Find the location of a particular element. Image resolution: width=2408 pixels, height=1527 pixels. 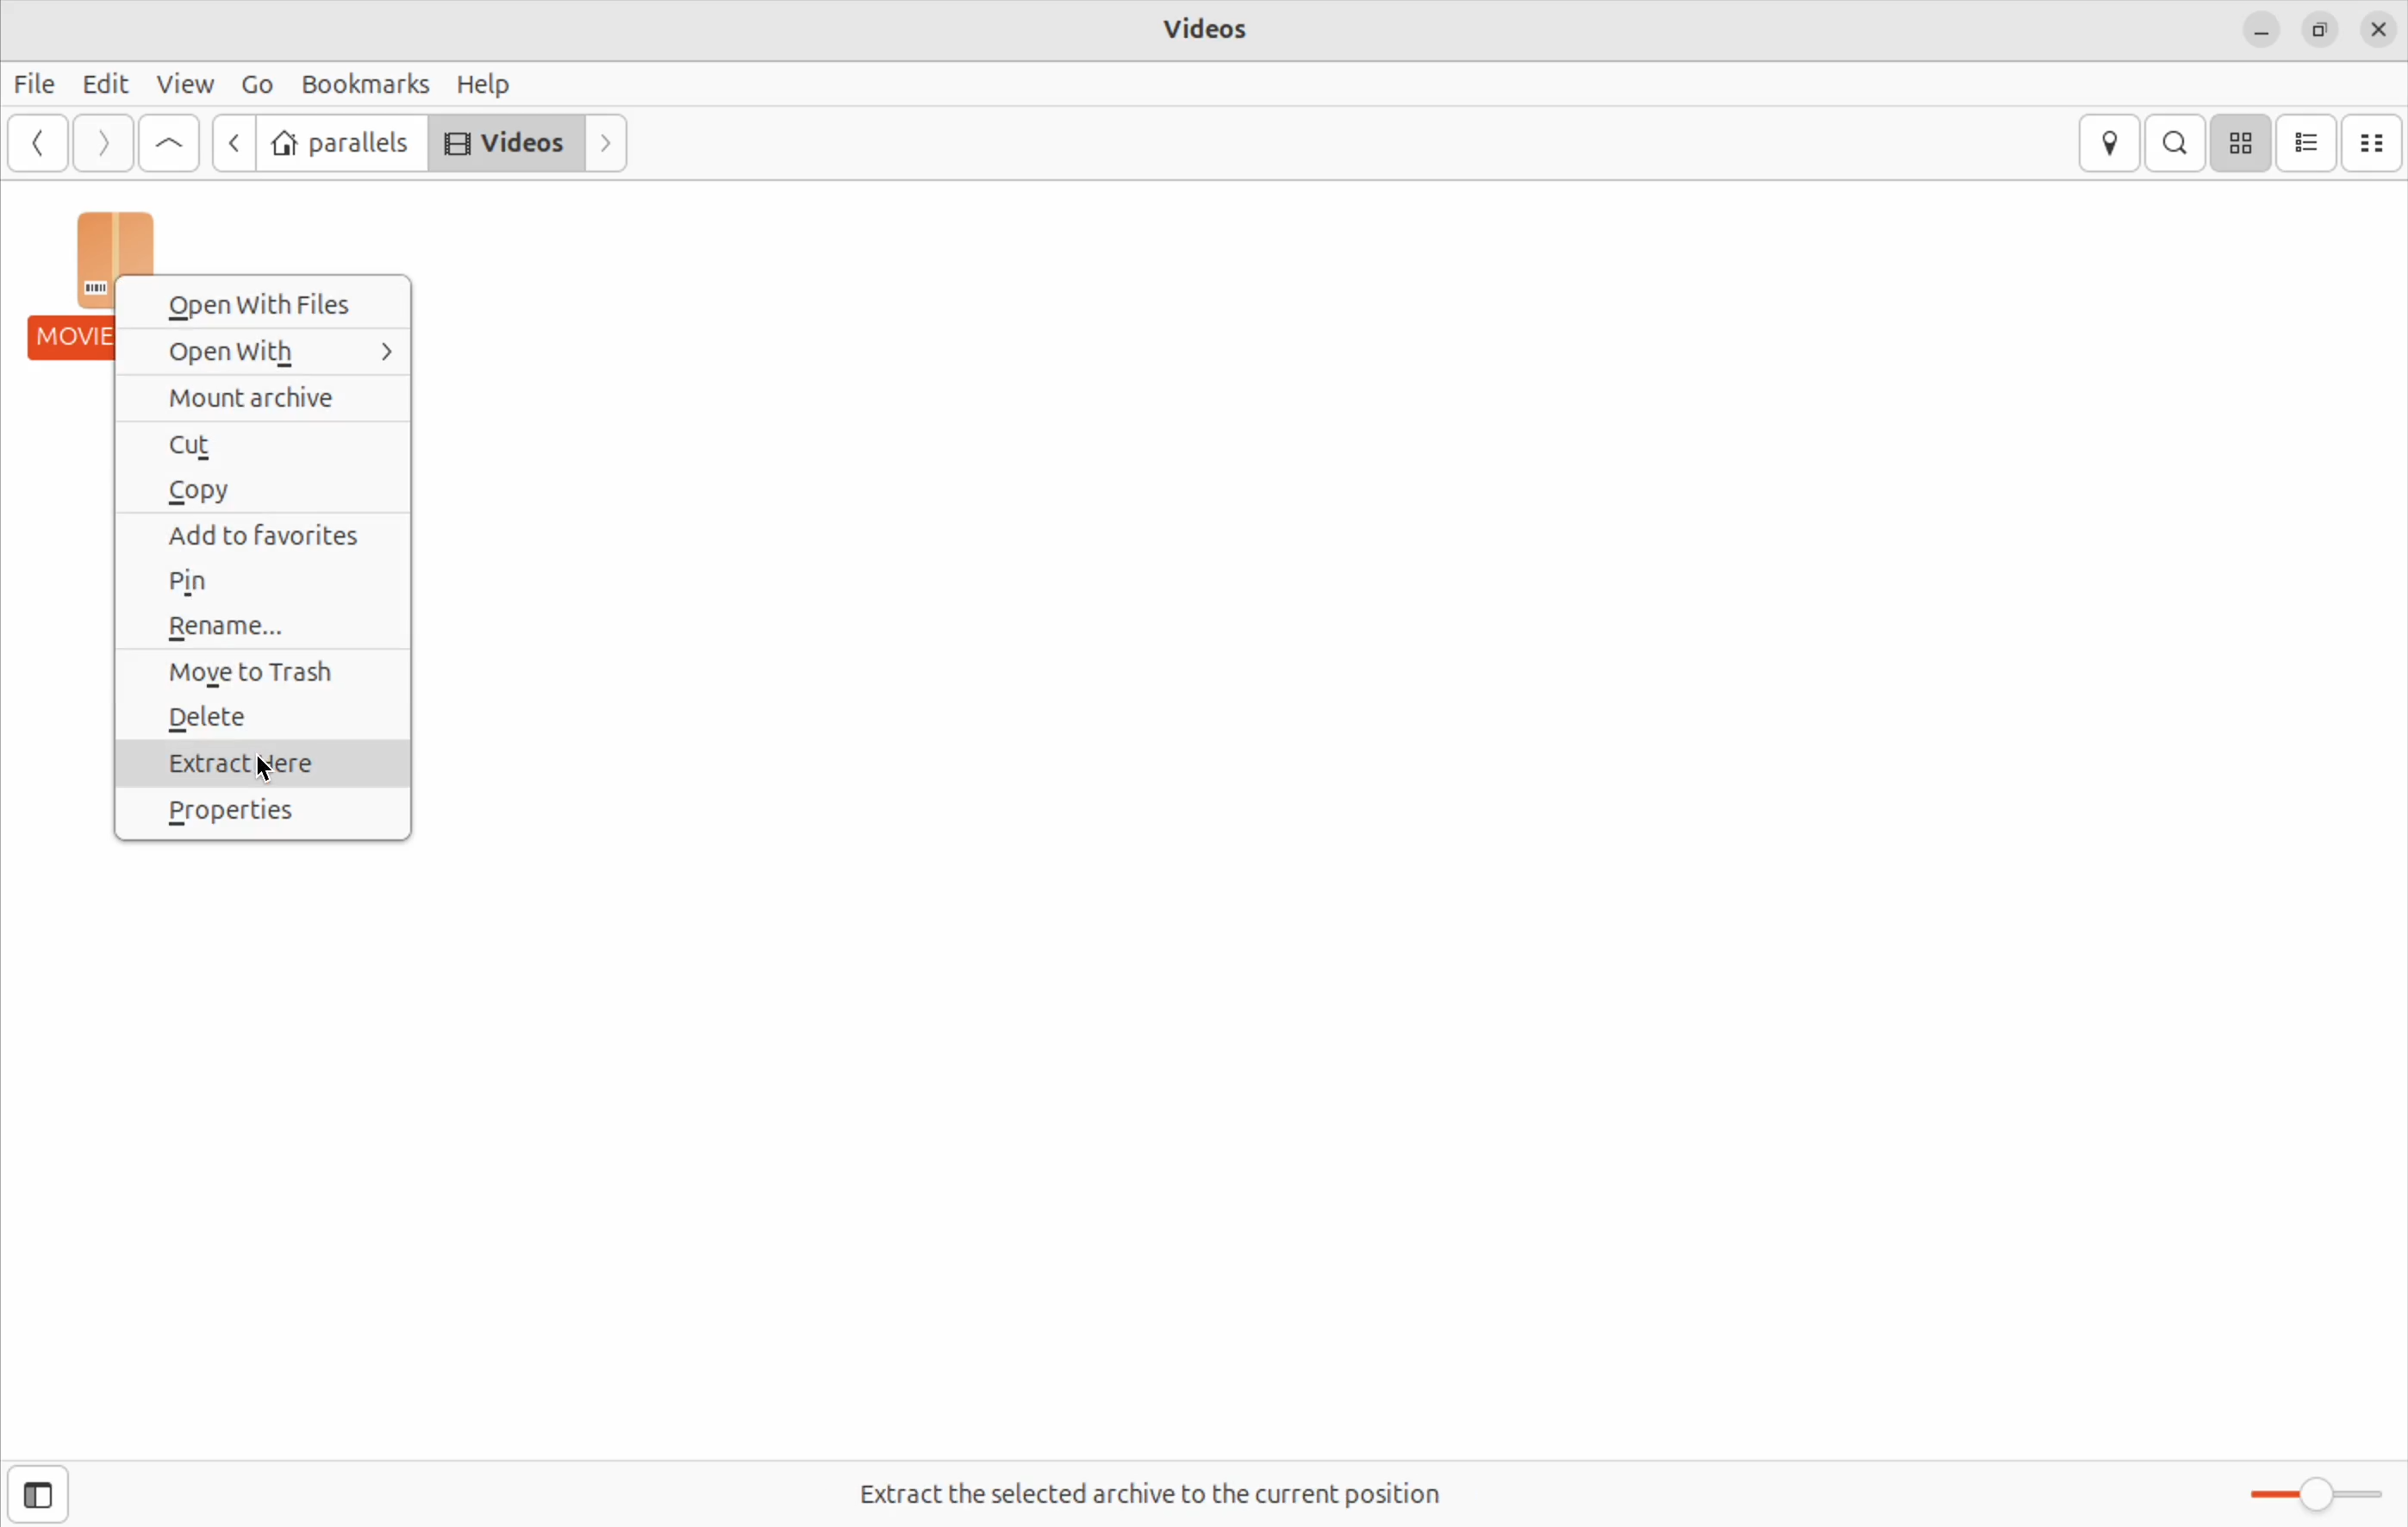

zip file is located at coordinates (71, 285).